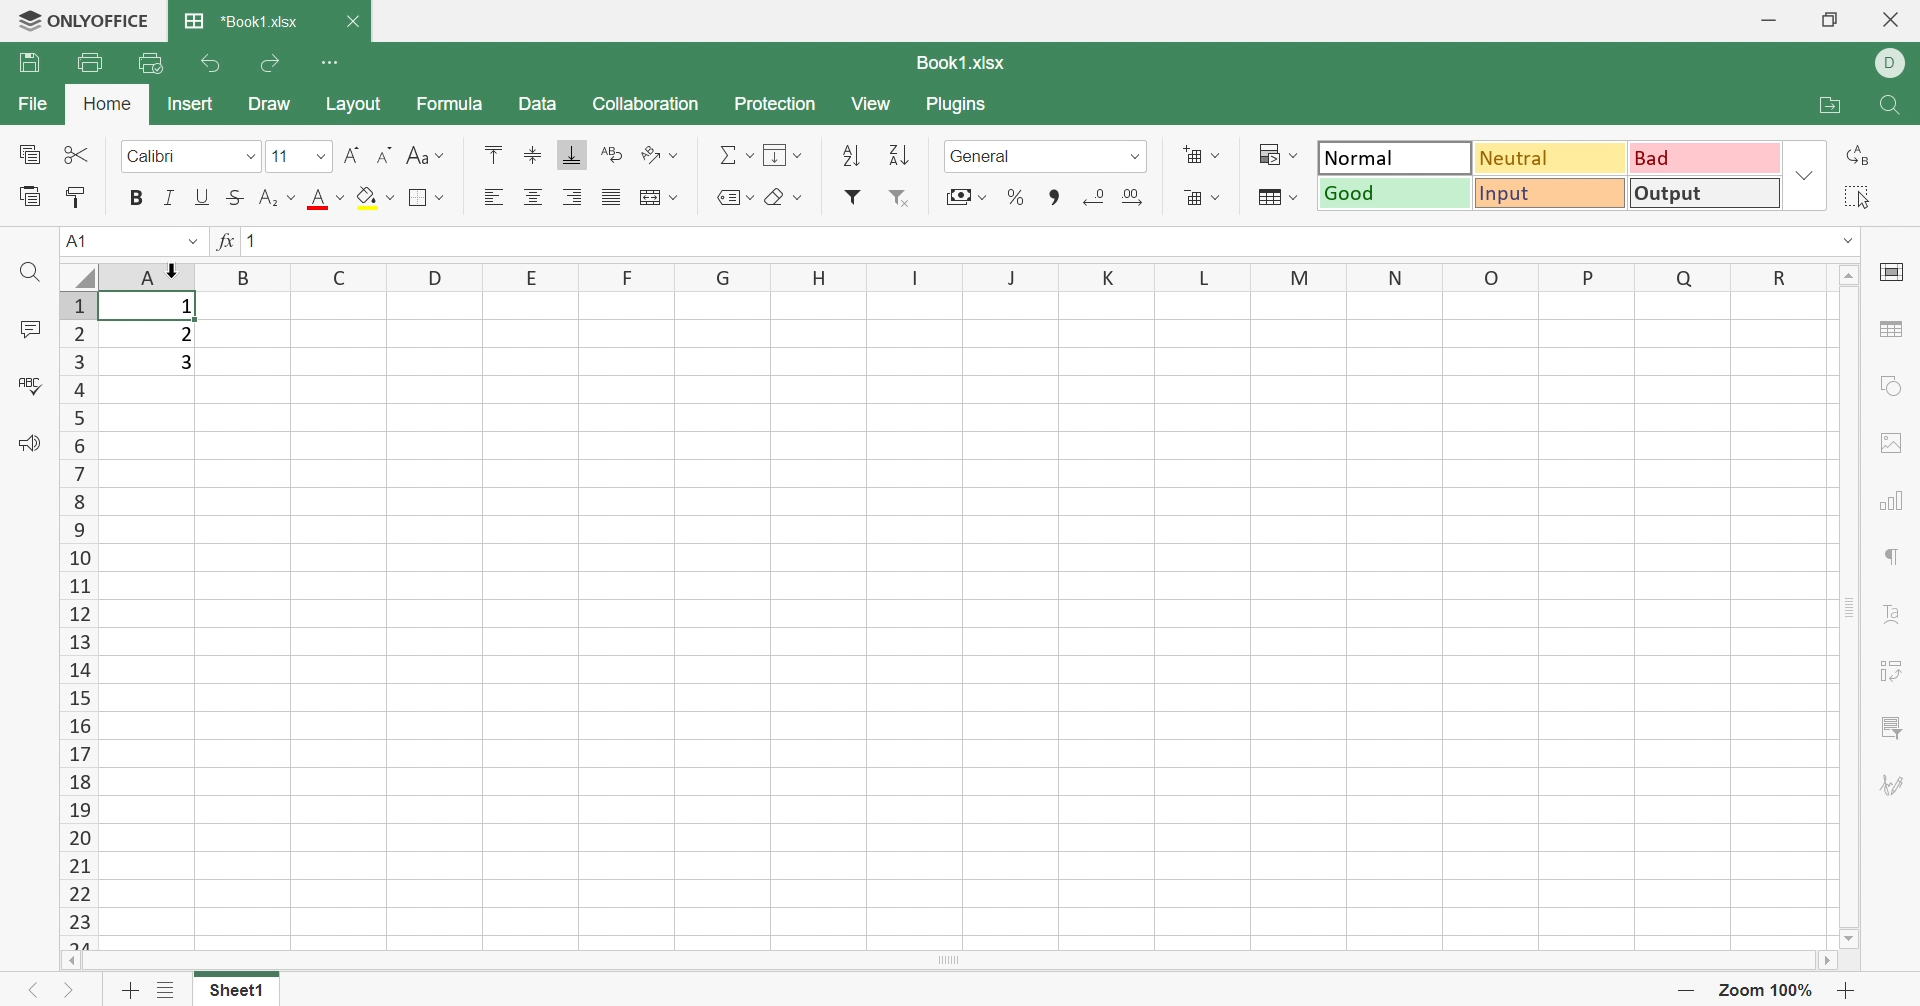  I want to click on Zoom in, so click(1849, 990).